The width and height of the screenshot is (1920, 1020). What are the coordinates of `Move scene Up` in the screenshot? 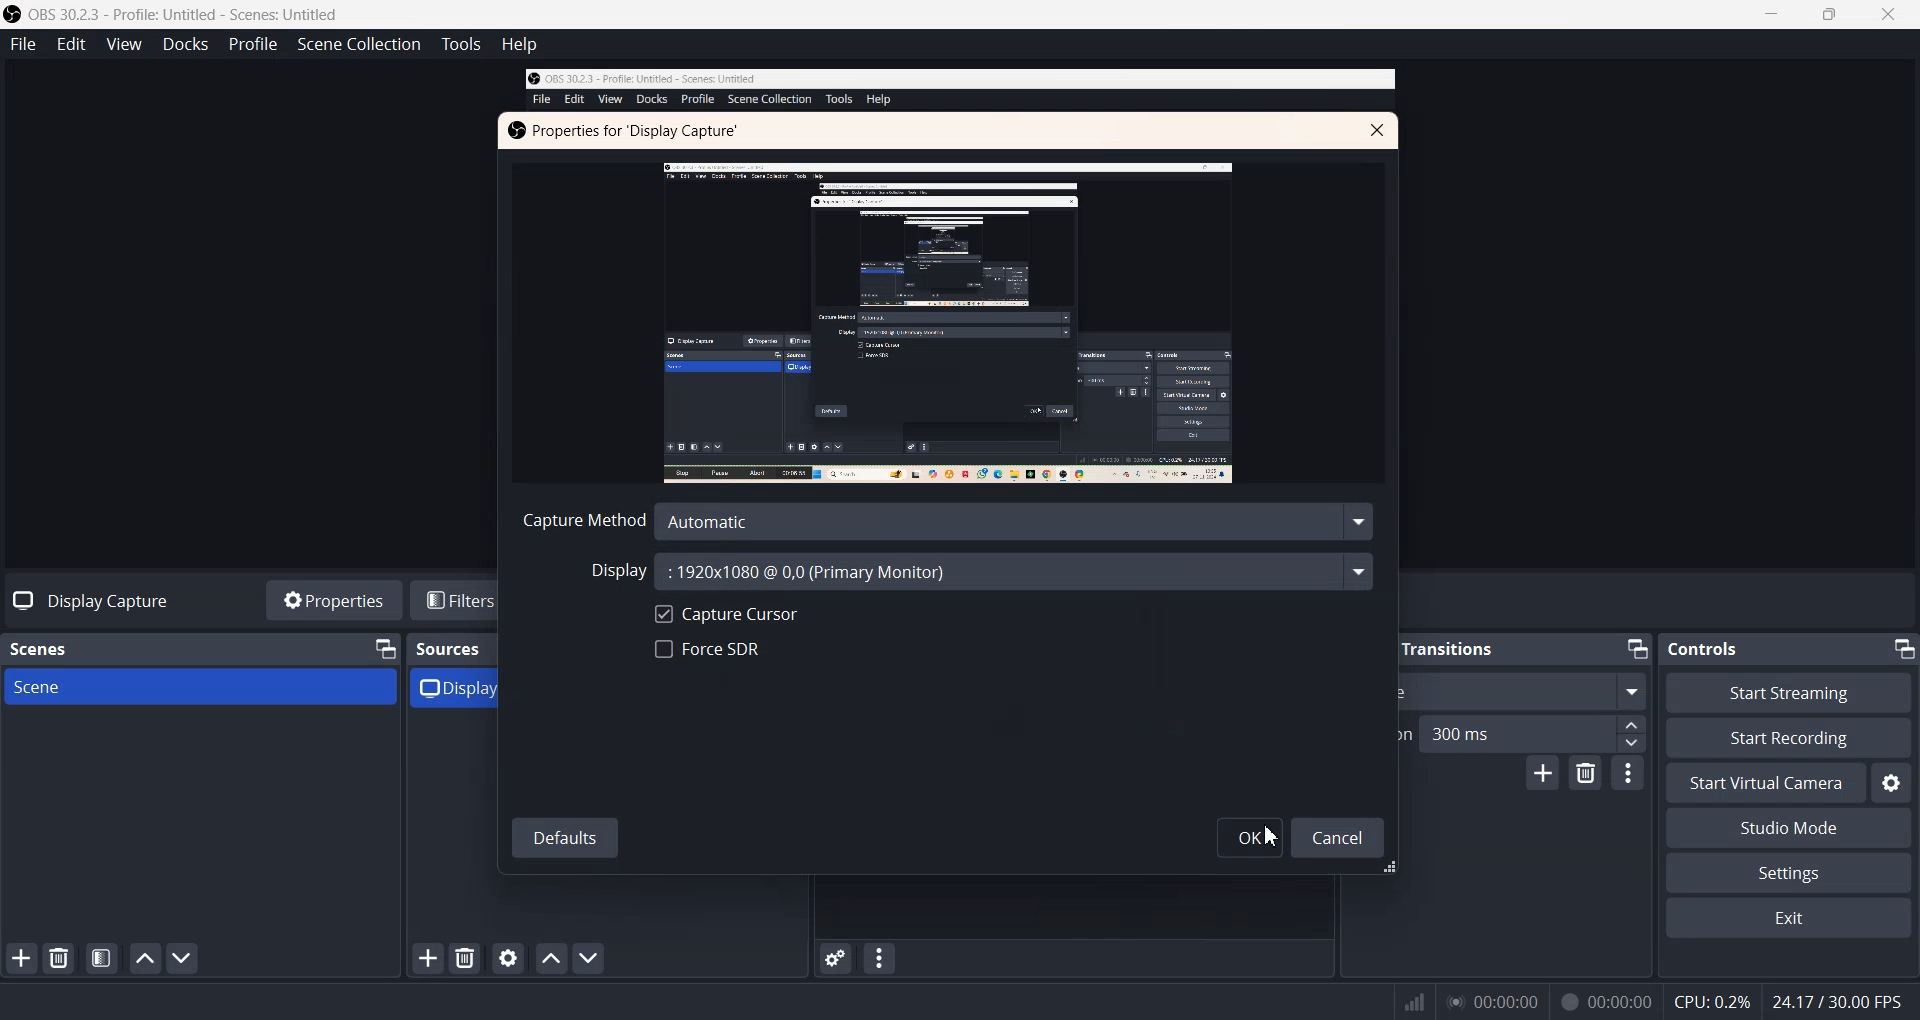 It's located at (145, 959).